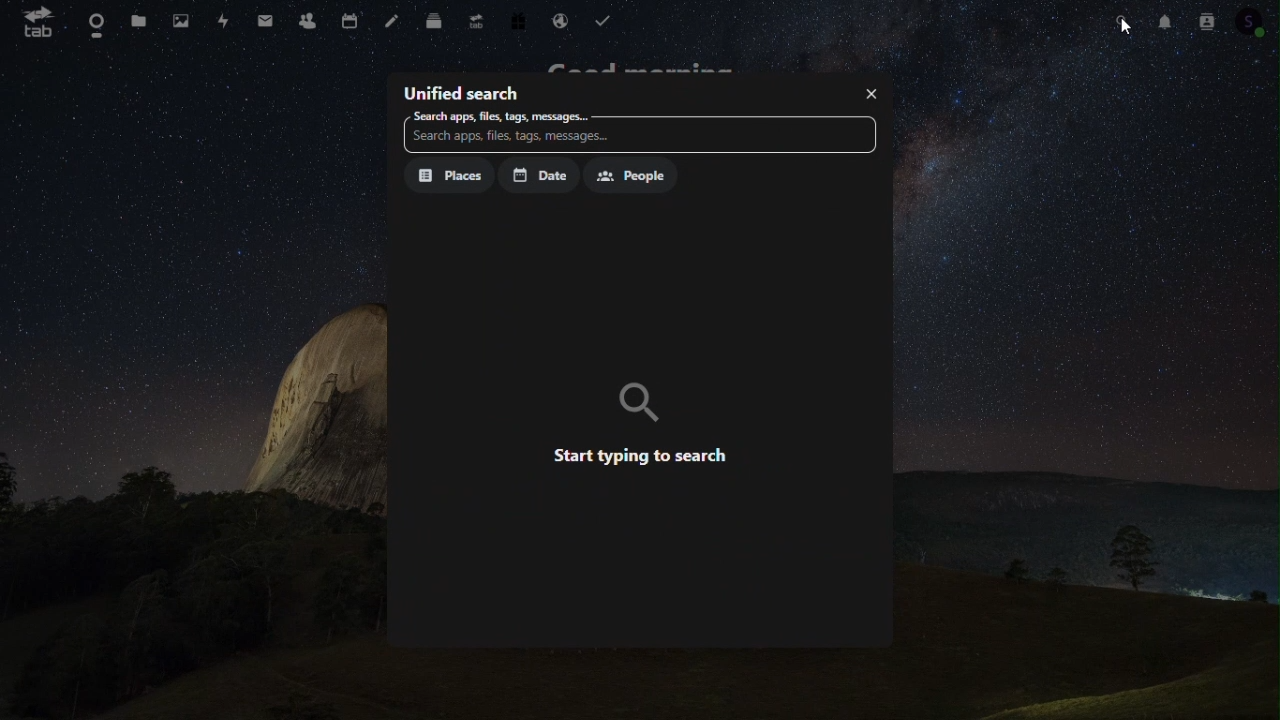 The width and height of the screenshot is (1280, 720). Describe the element at coordinates (1254, 21) in the screenshot. I see `Account icon ` at that location.